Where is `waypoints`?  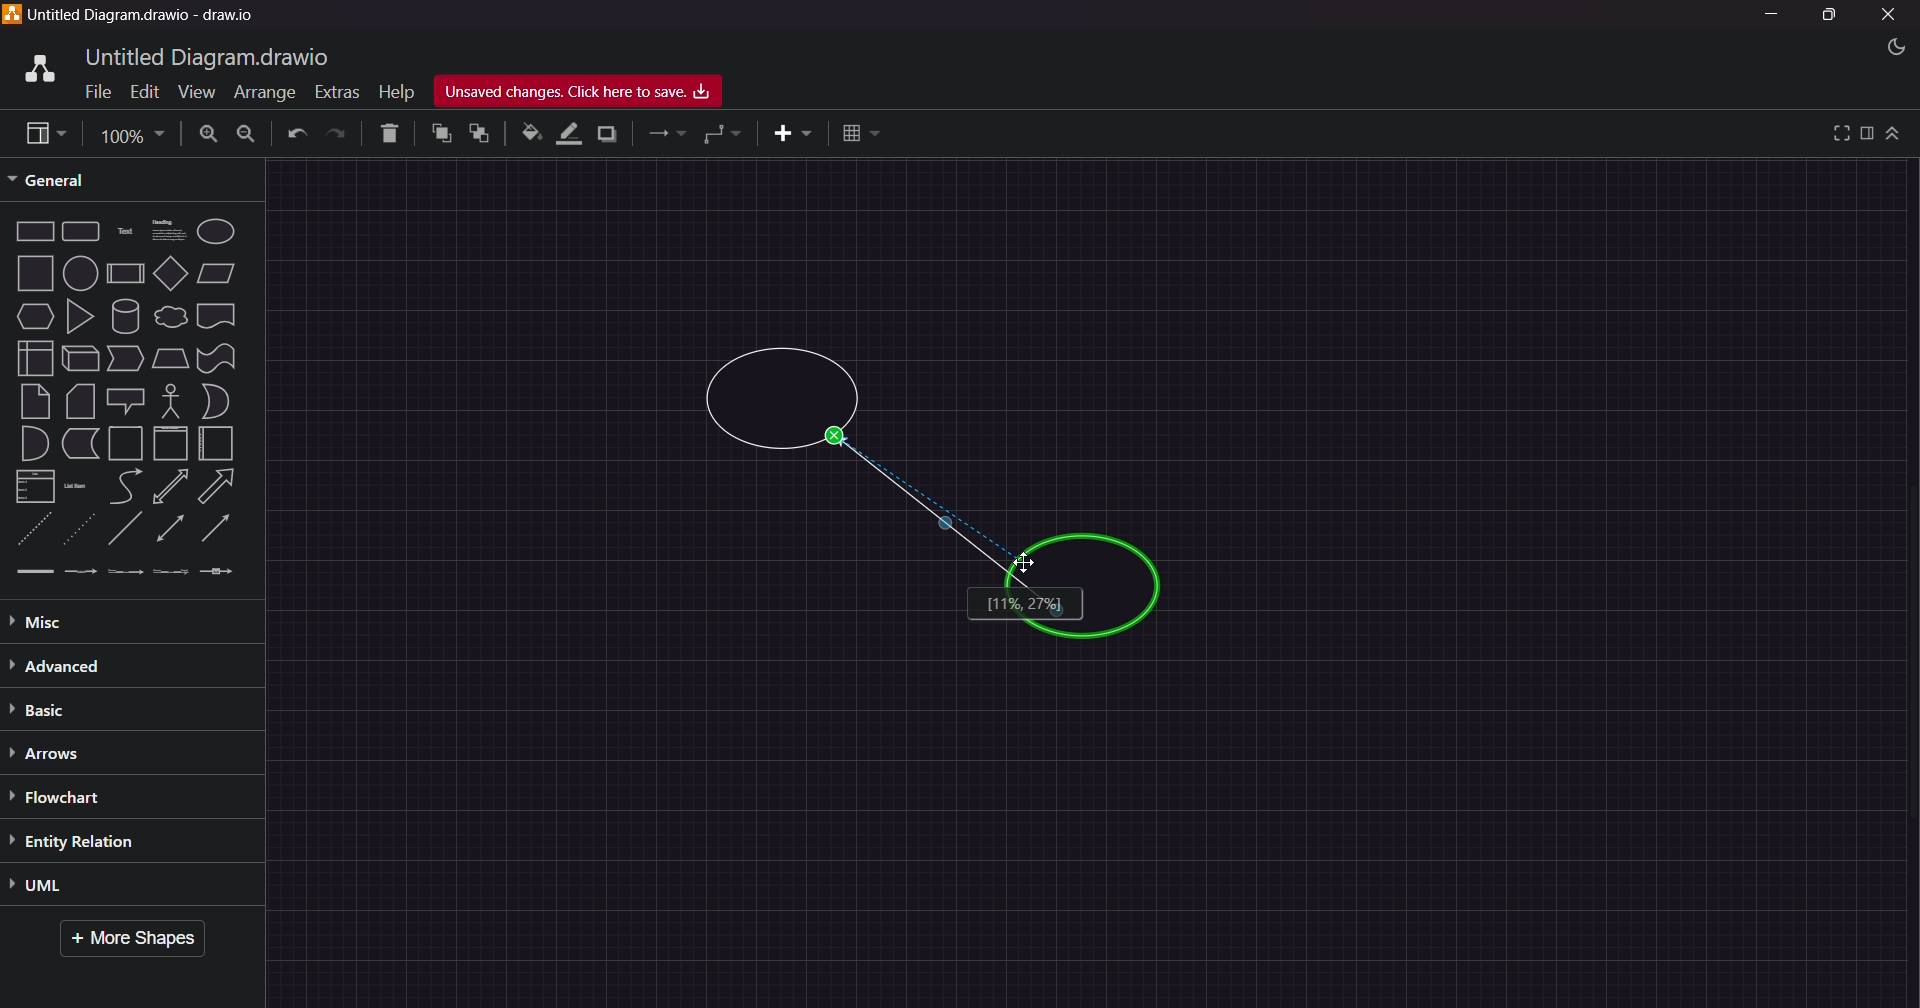
waypoints is located at coordinates (724, 136).